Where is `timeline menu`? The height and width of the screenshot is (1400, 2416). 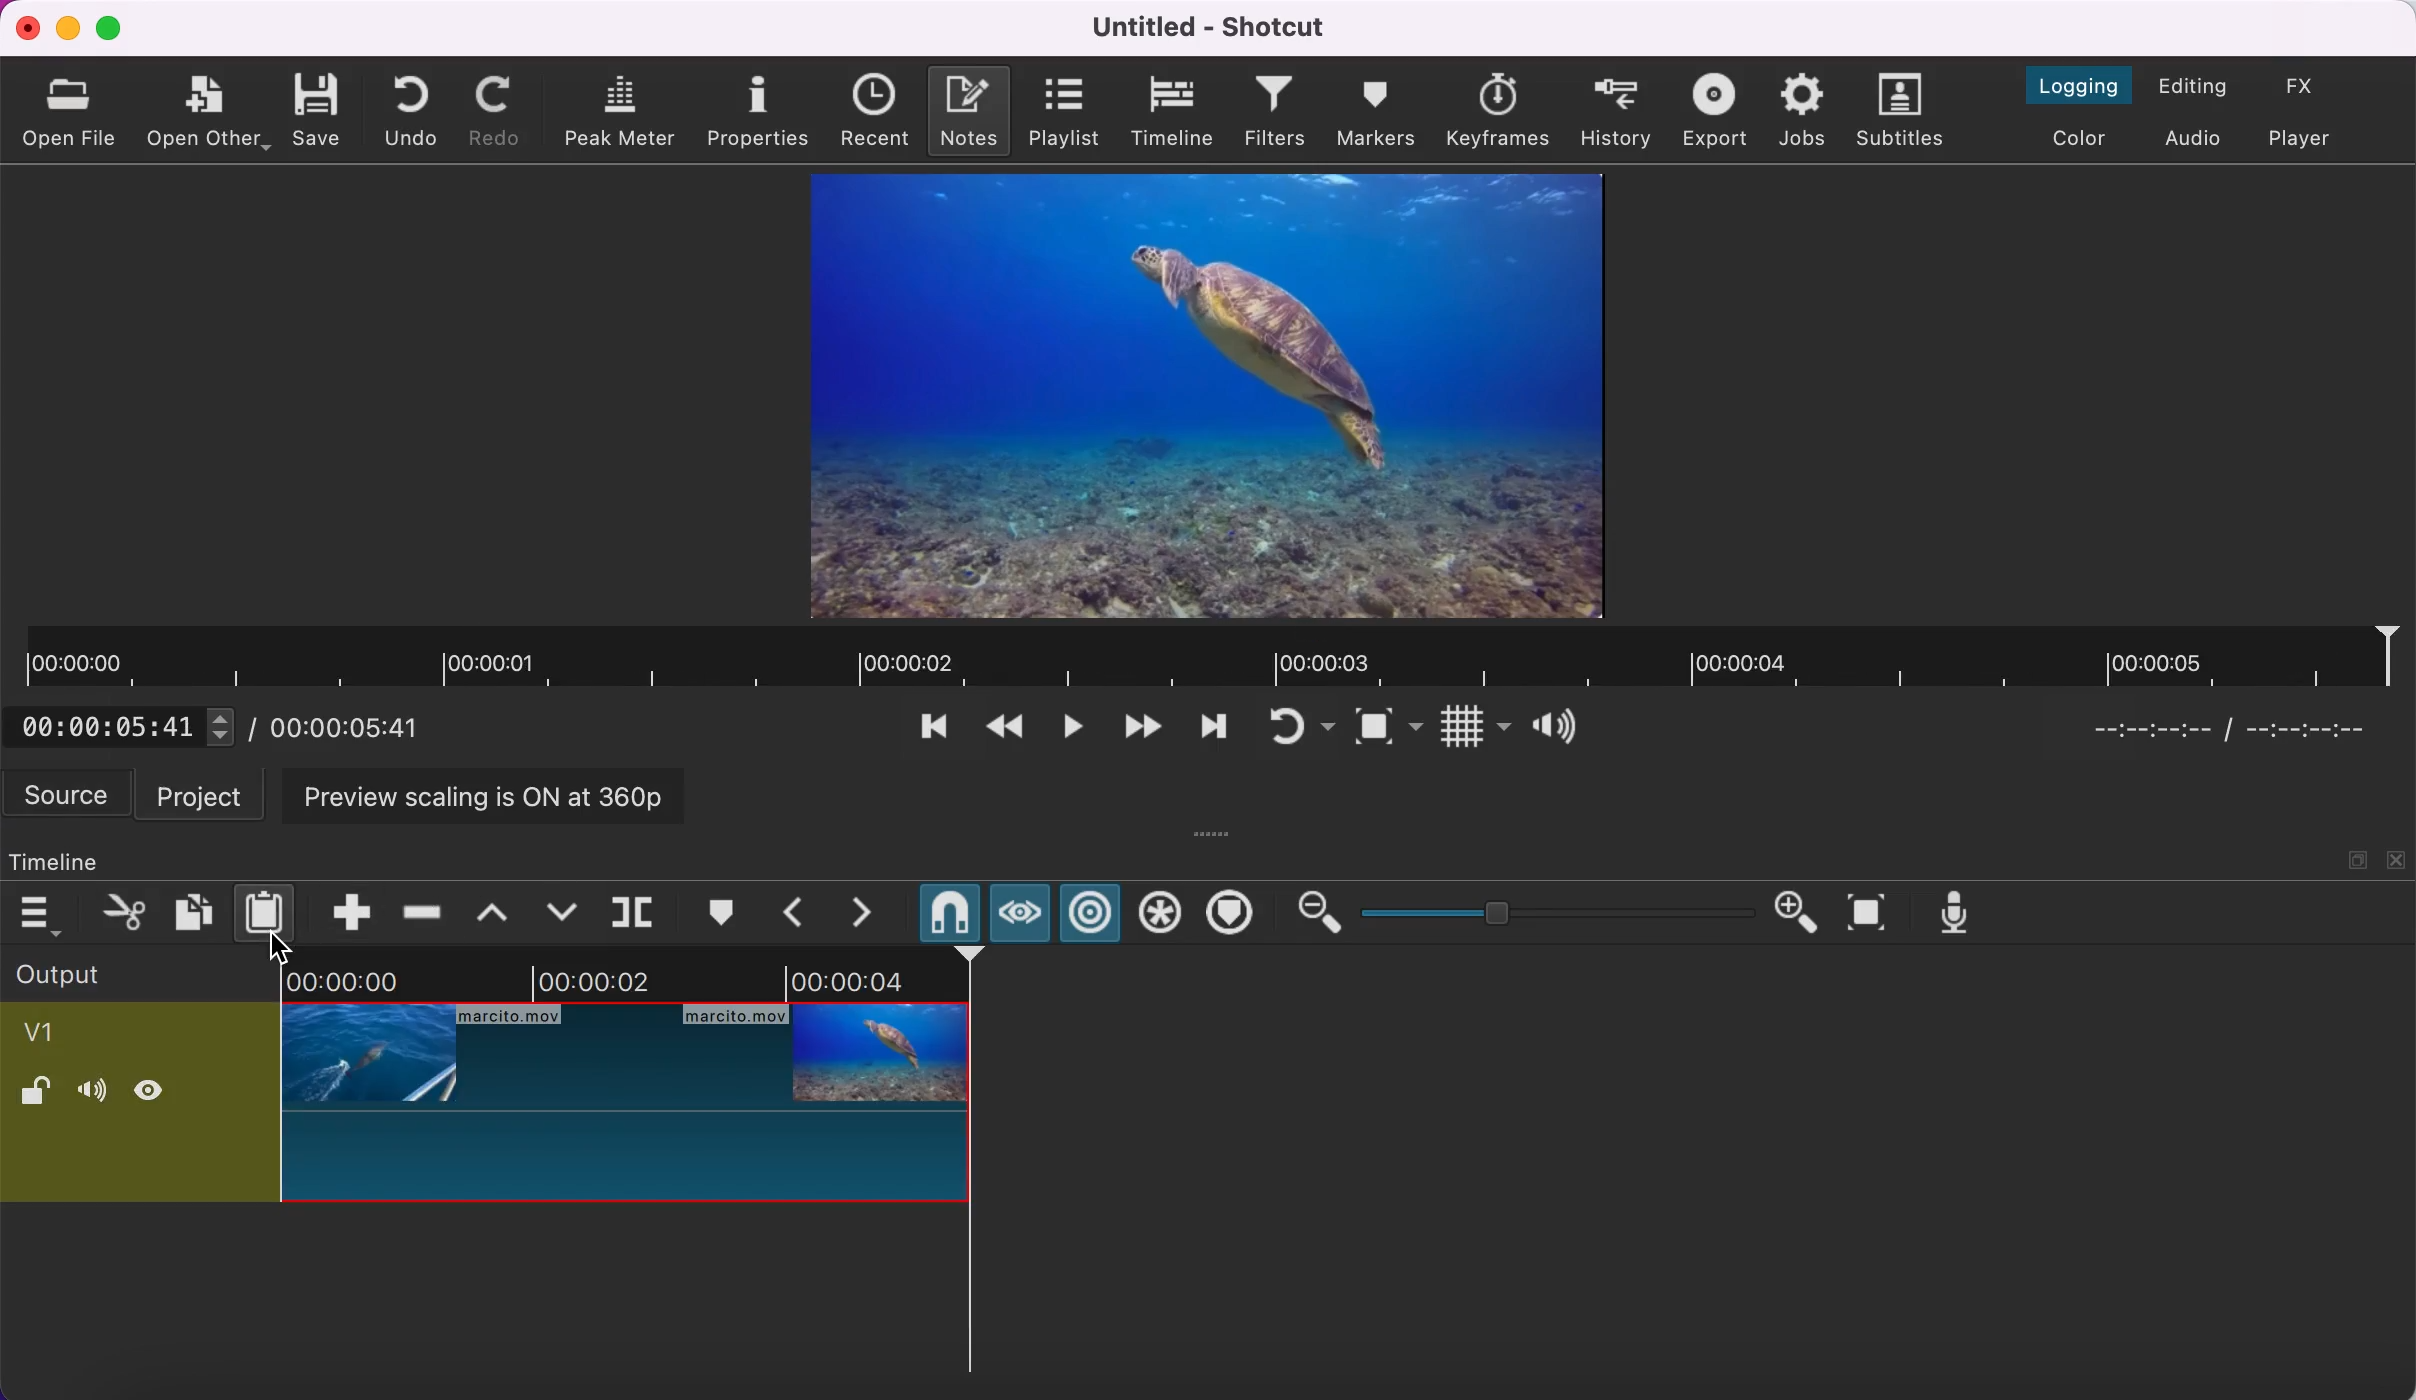
timeline menu is located at coordinates (42, 910).